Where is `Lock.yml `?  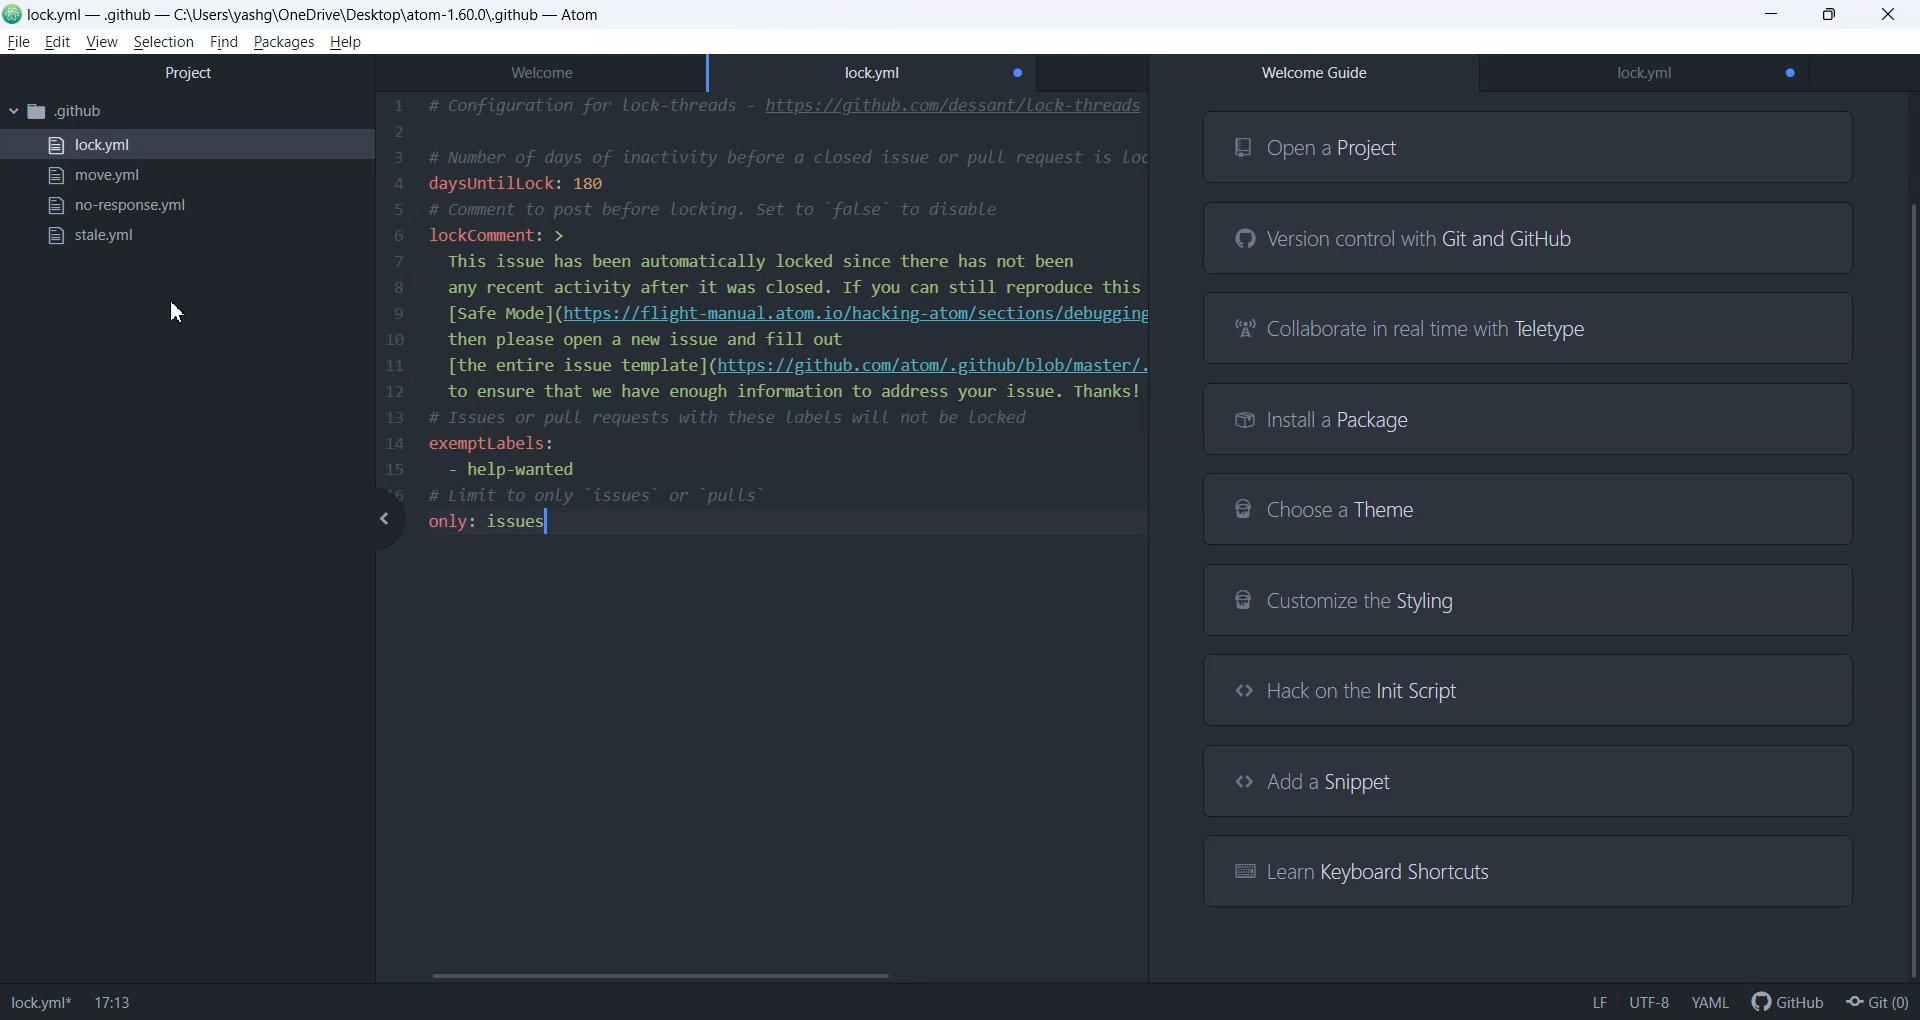 Lock.yml  is located at coordinates (873, 69).